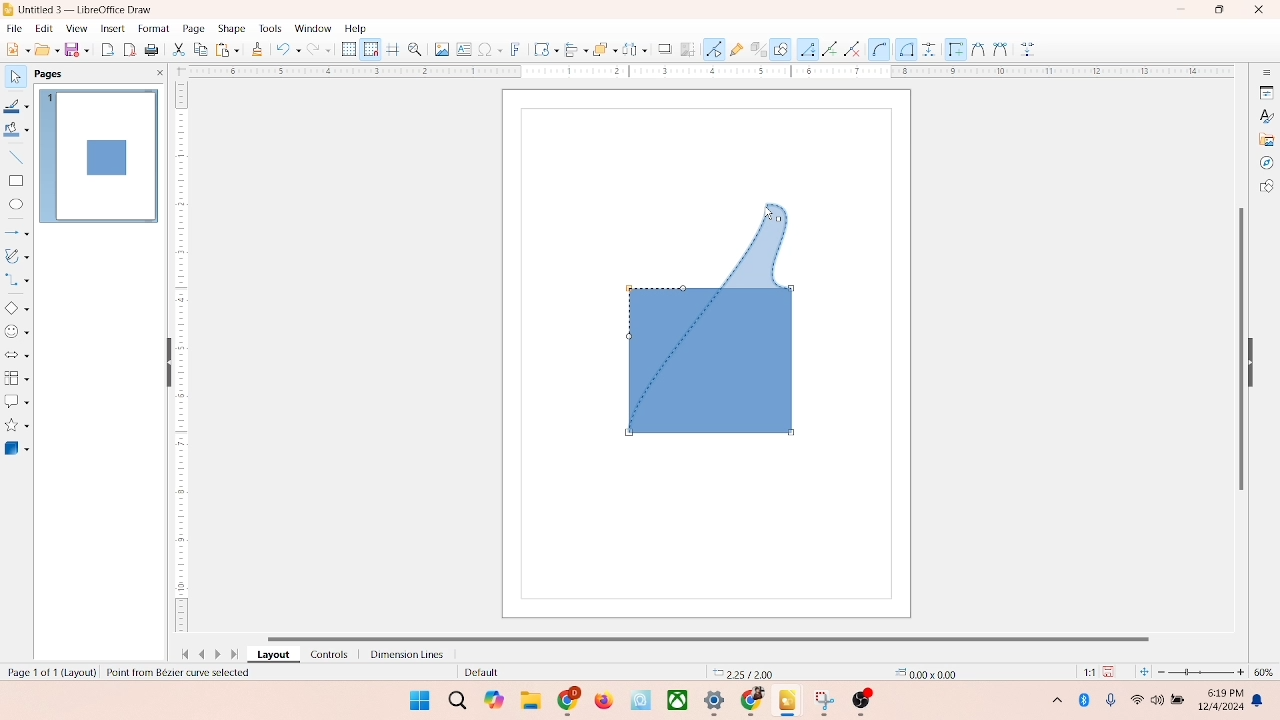 This screenshot has width=1280, height=720. What do you see at coordinates (807, 48) in the screenshot?
I see `Line tool` at bounding box center [807, 48].